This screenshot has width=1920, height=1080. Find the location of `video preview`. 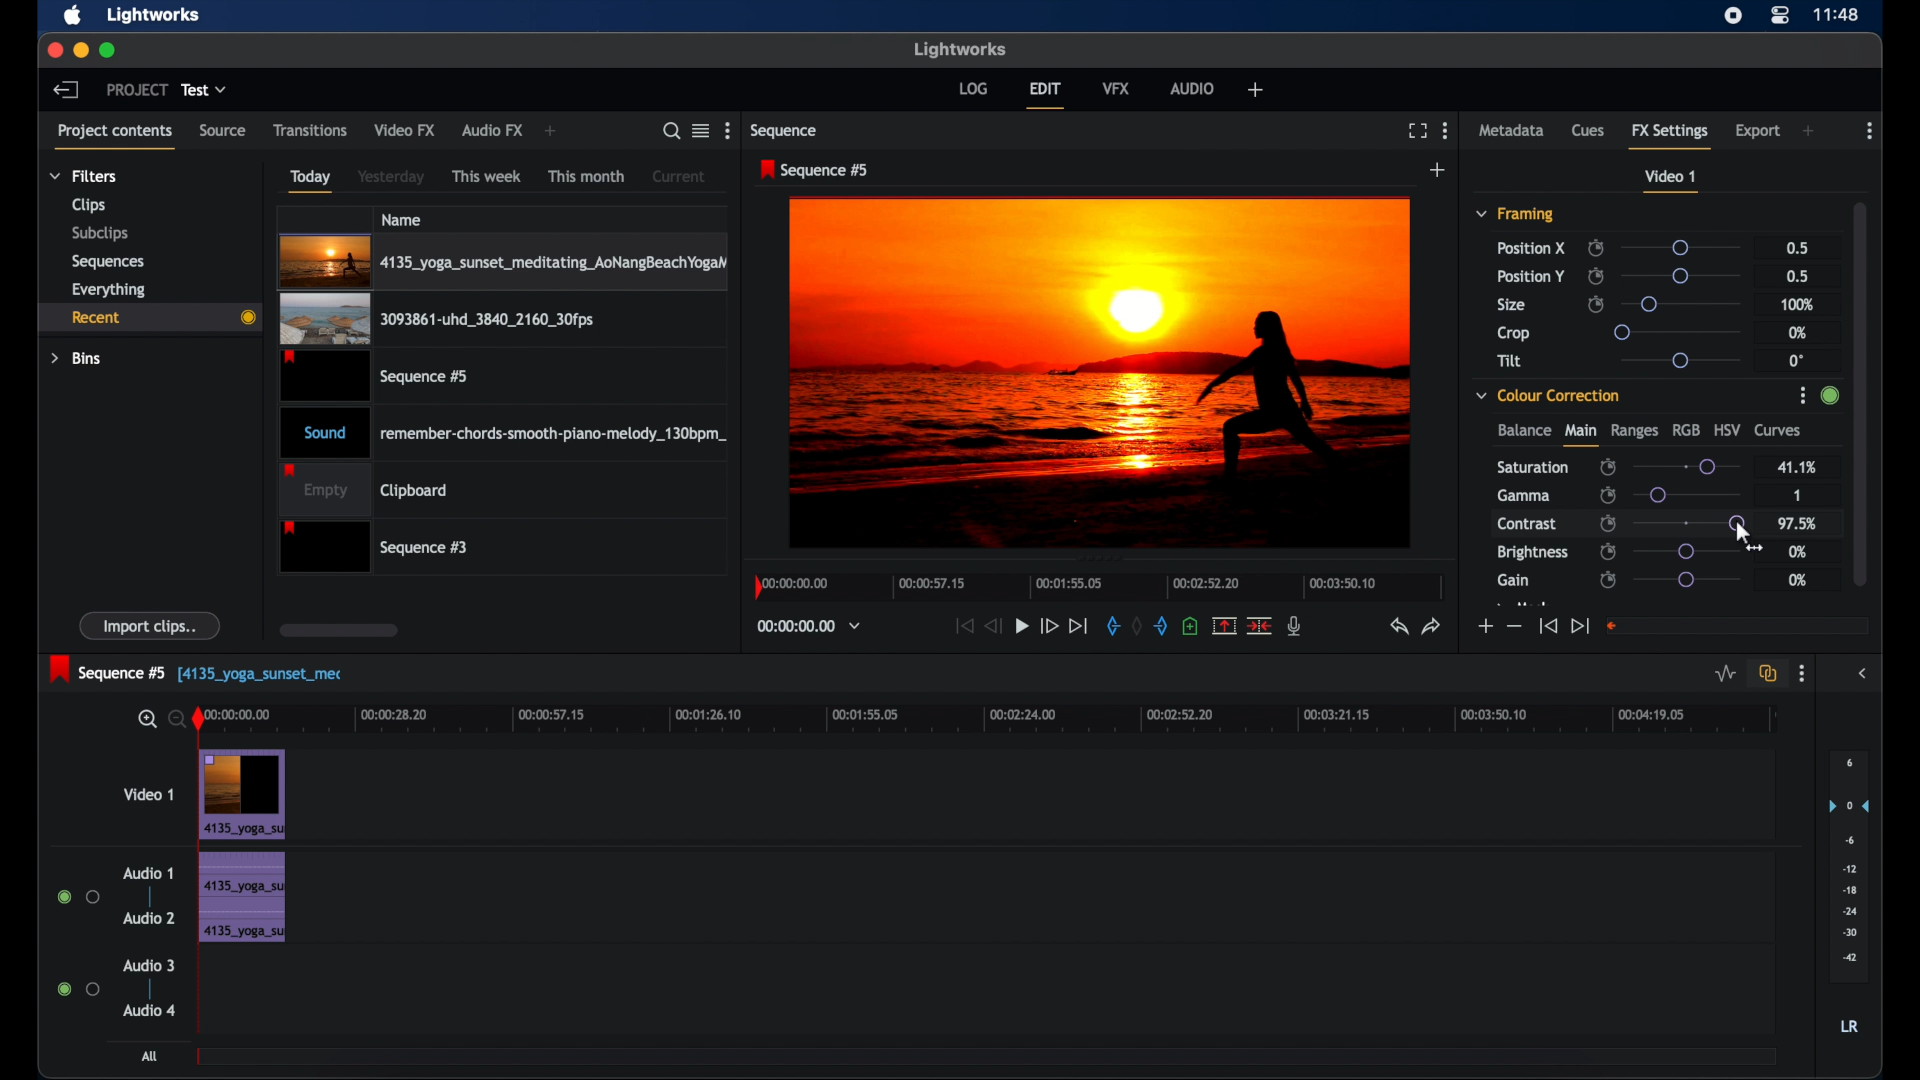

video preview is located at coordinates (1102, 374).